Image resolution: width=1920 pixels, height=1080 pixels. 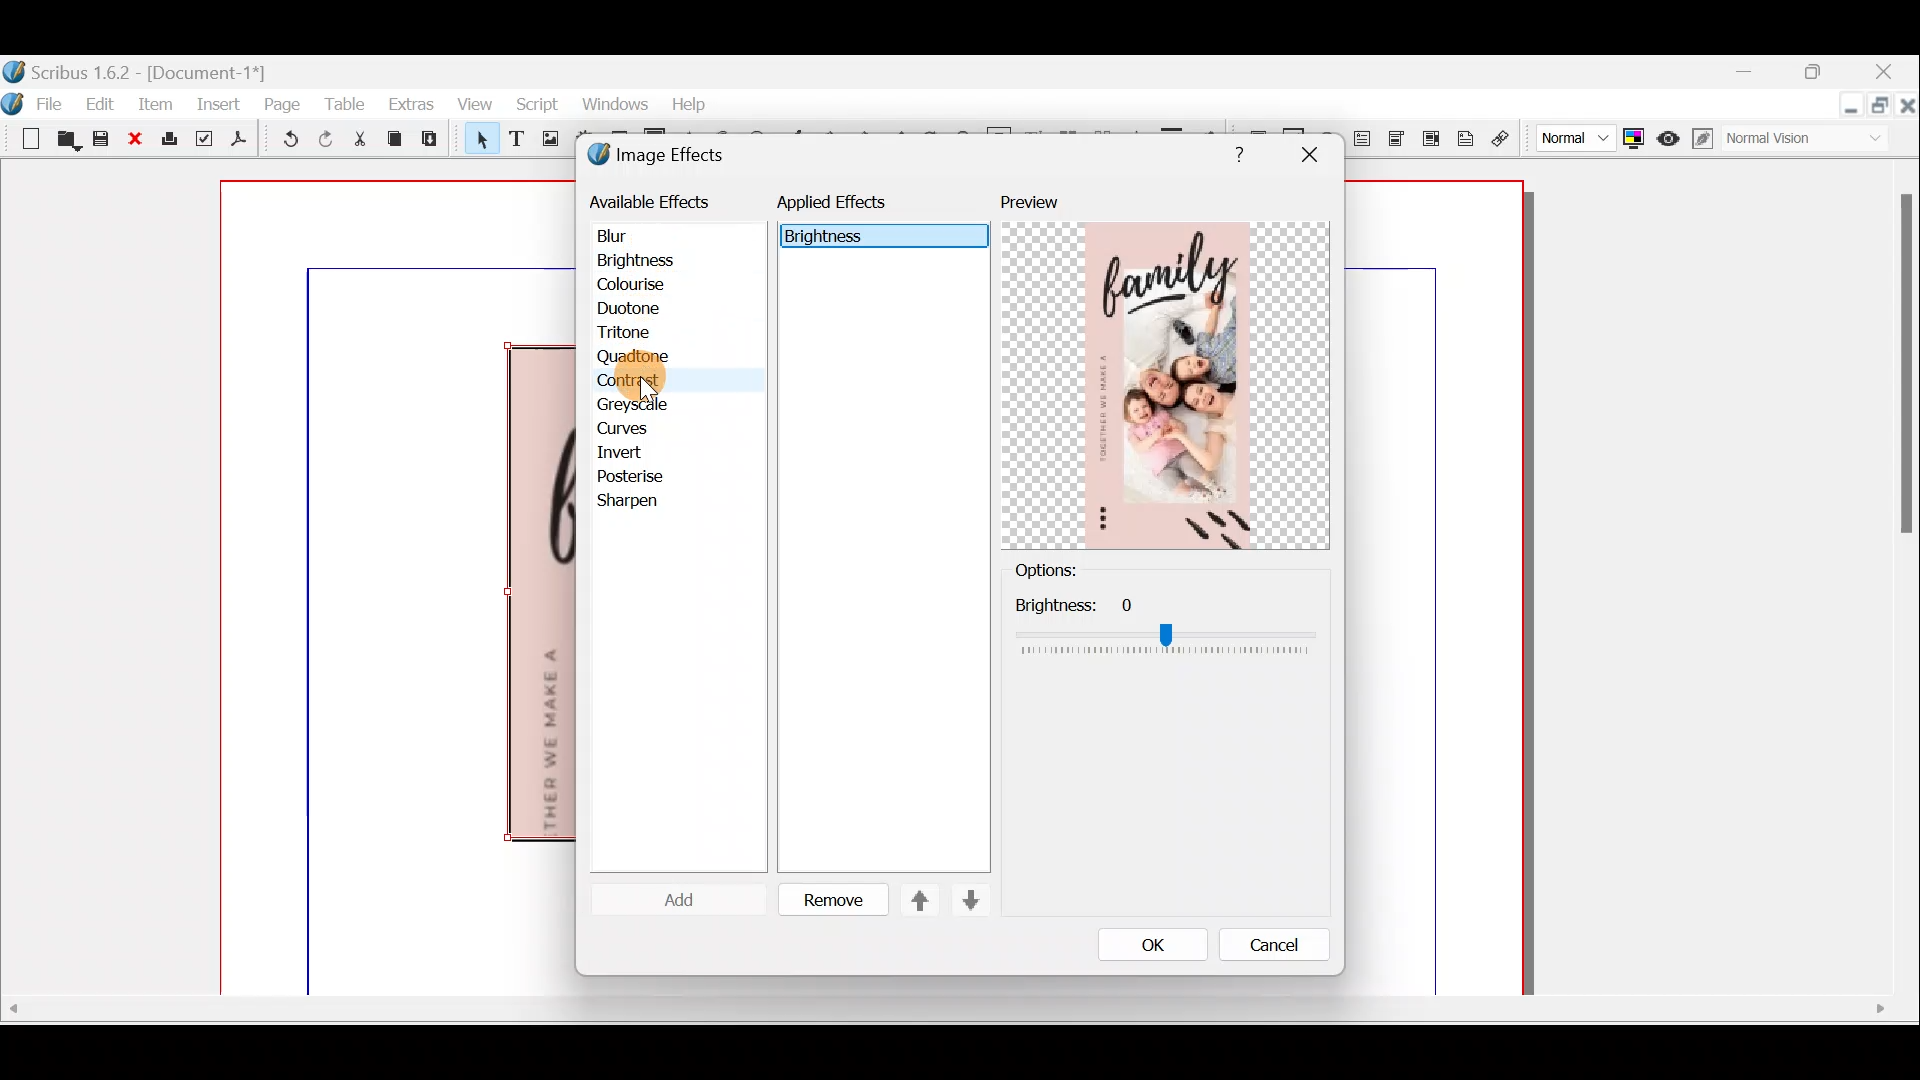 I want to click on Select image preview quality, so click(x=1571, y=135).